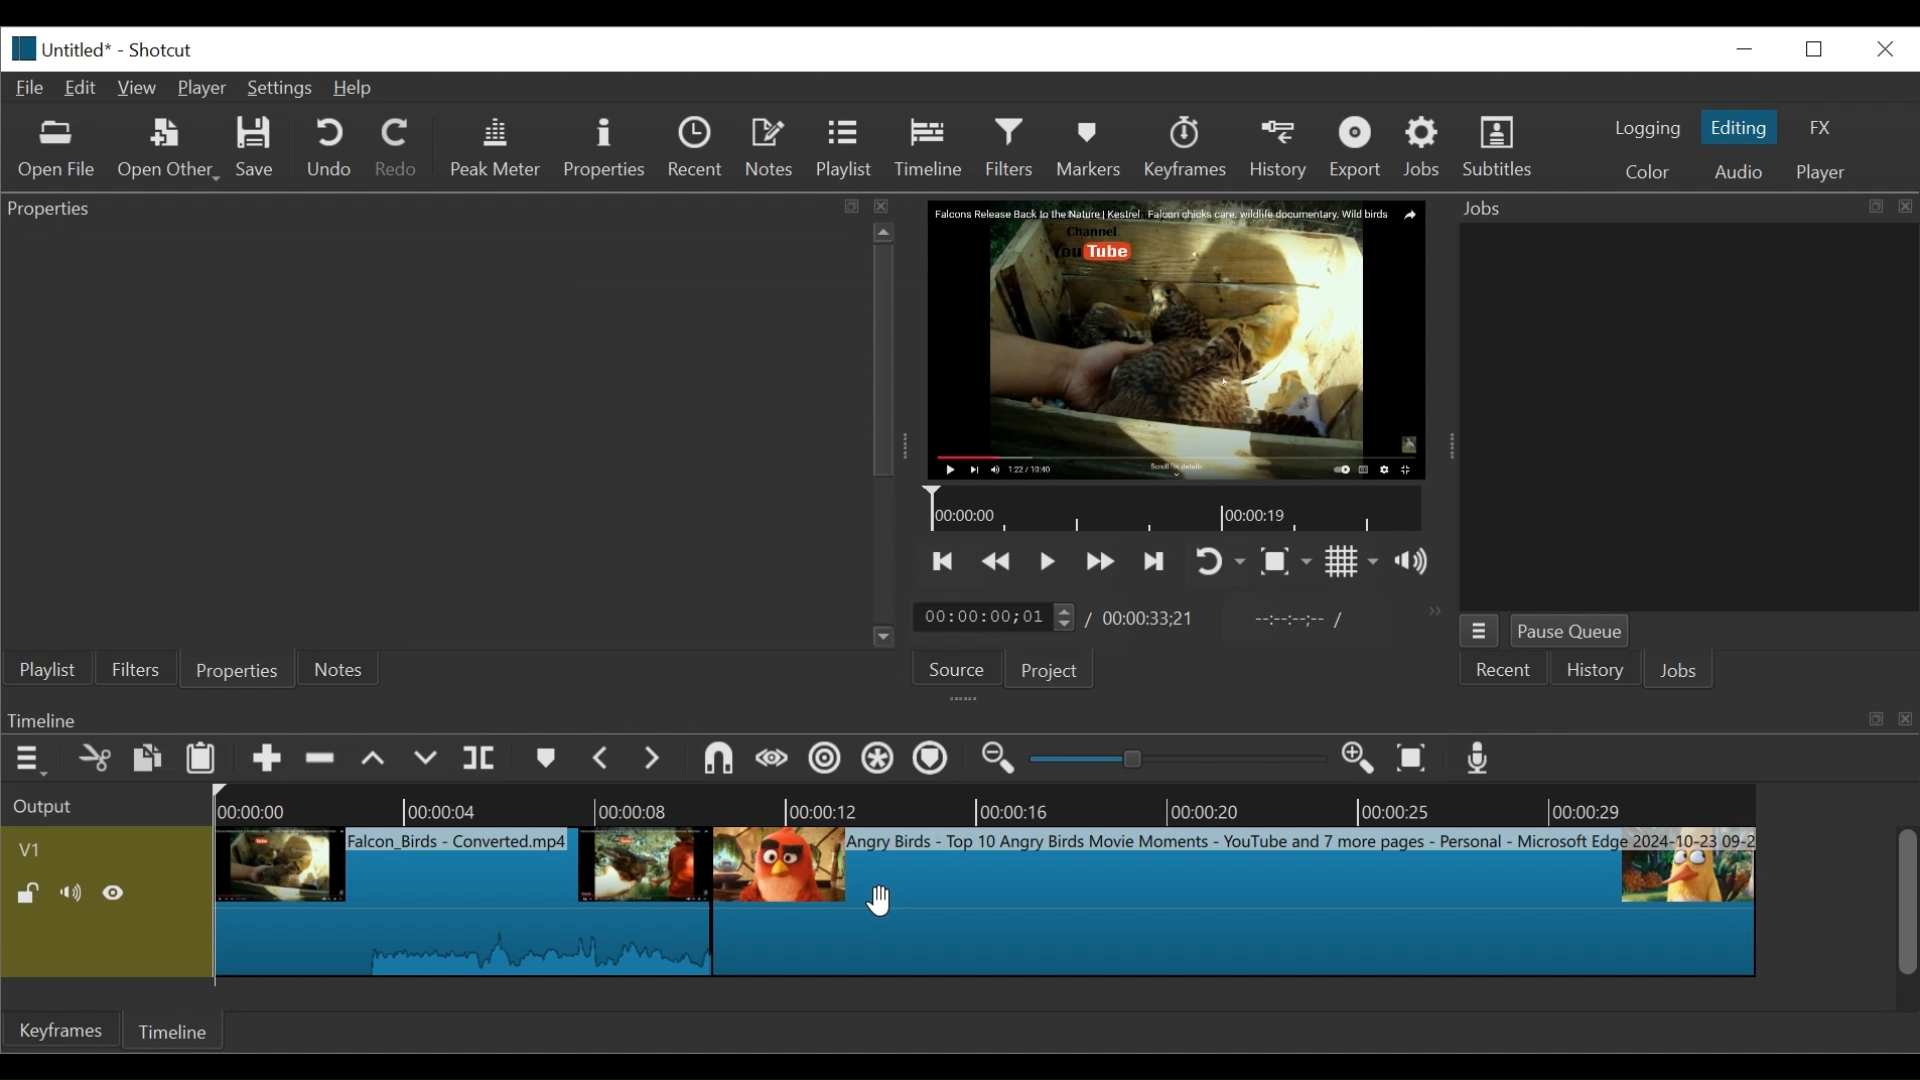 The width and height of the screenshot is (1920, 1080). What do you see at coordinates (169, 150) in the screenshot?
I see `Open Other` at bounding box center [169, 150].